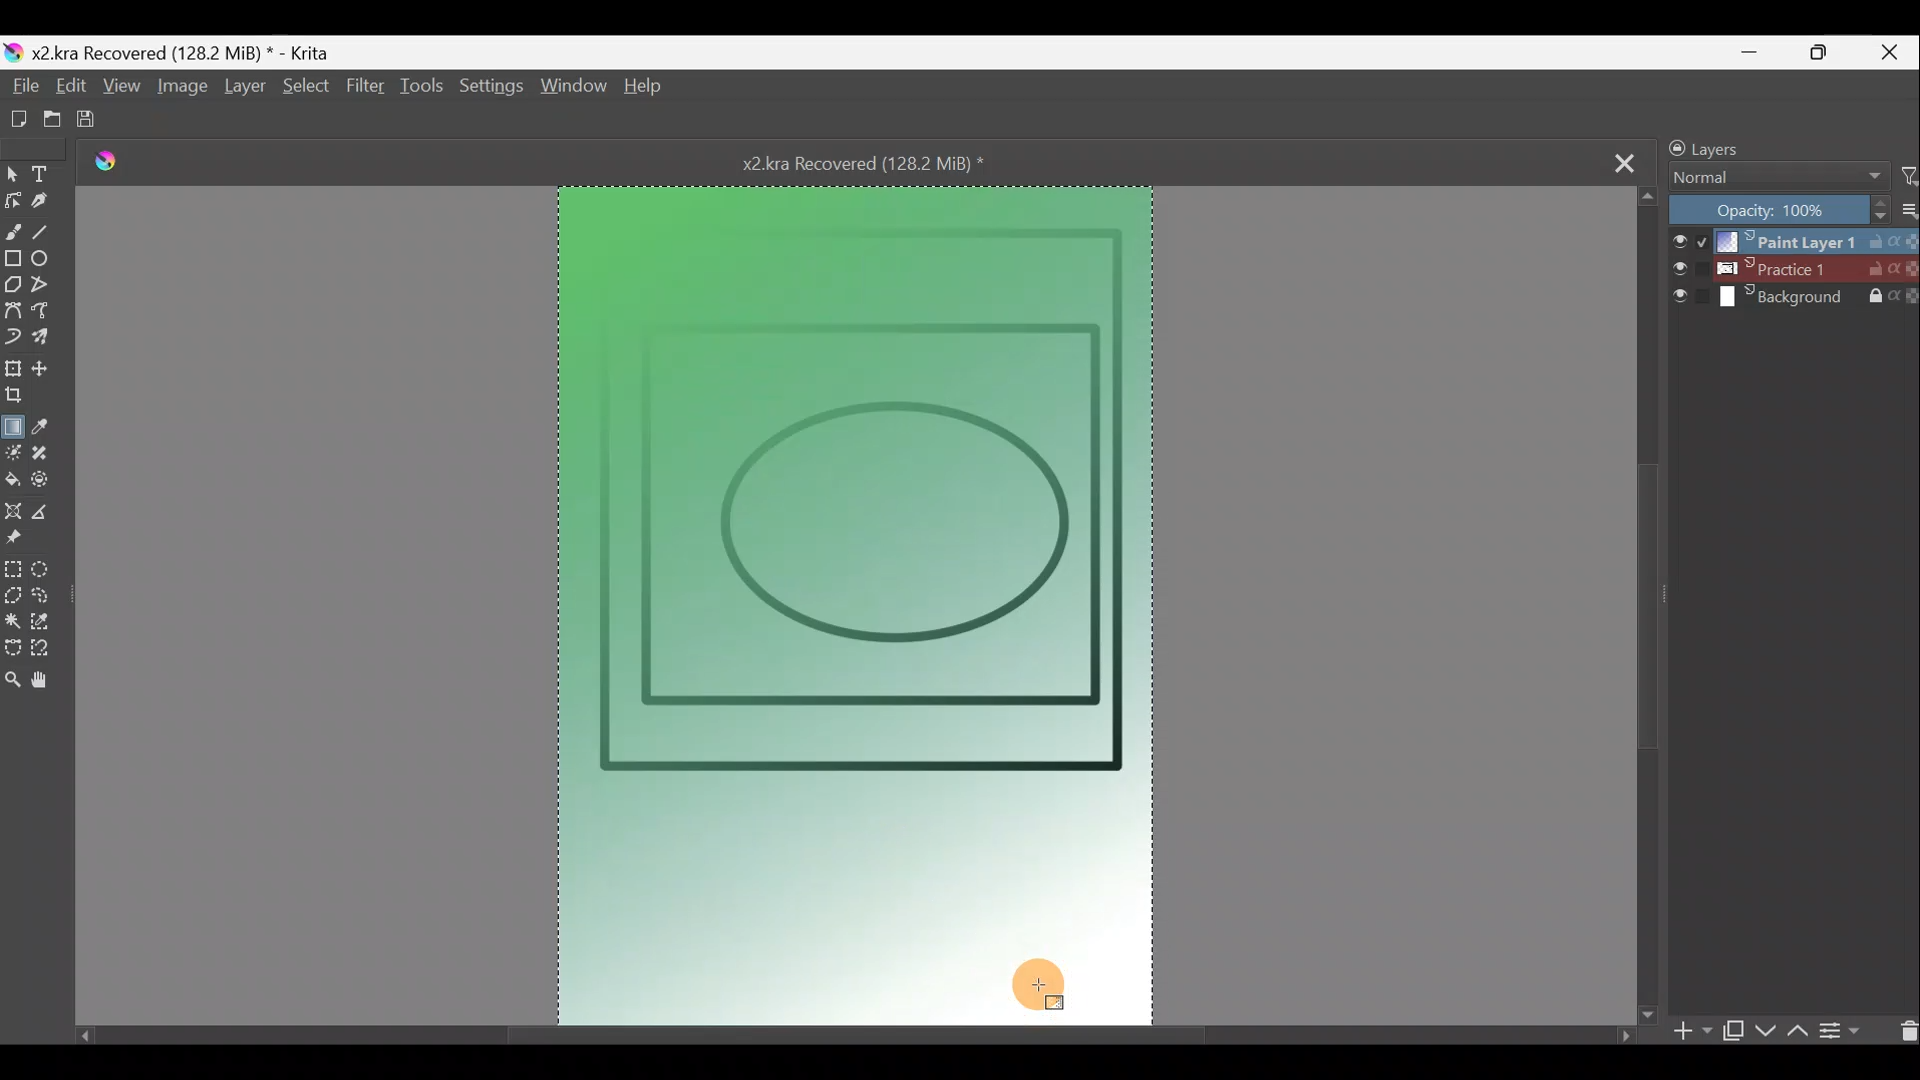 The height and width of the screenshot is (1080, 1920). I want to click on Cursor, so click(1052, 985).